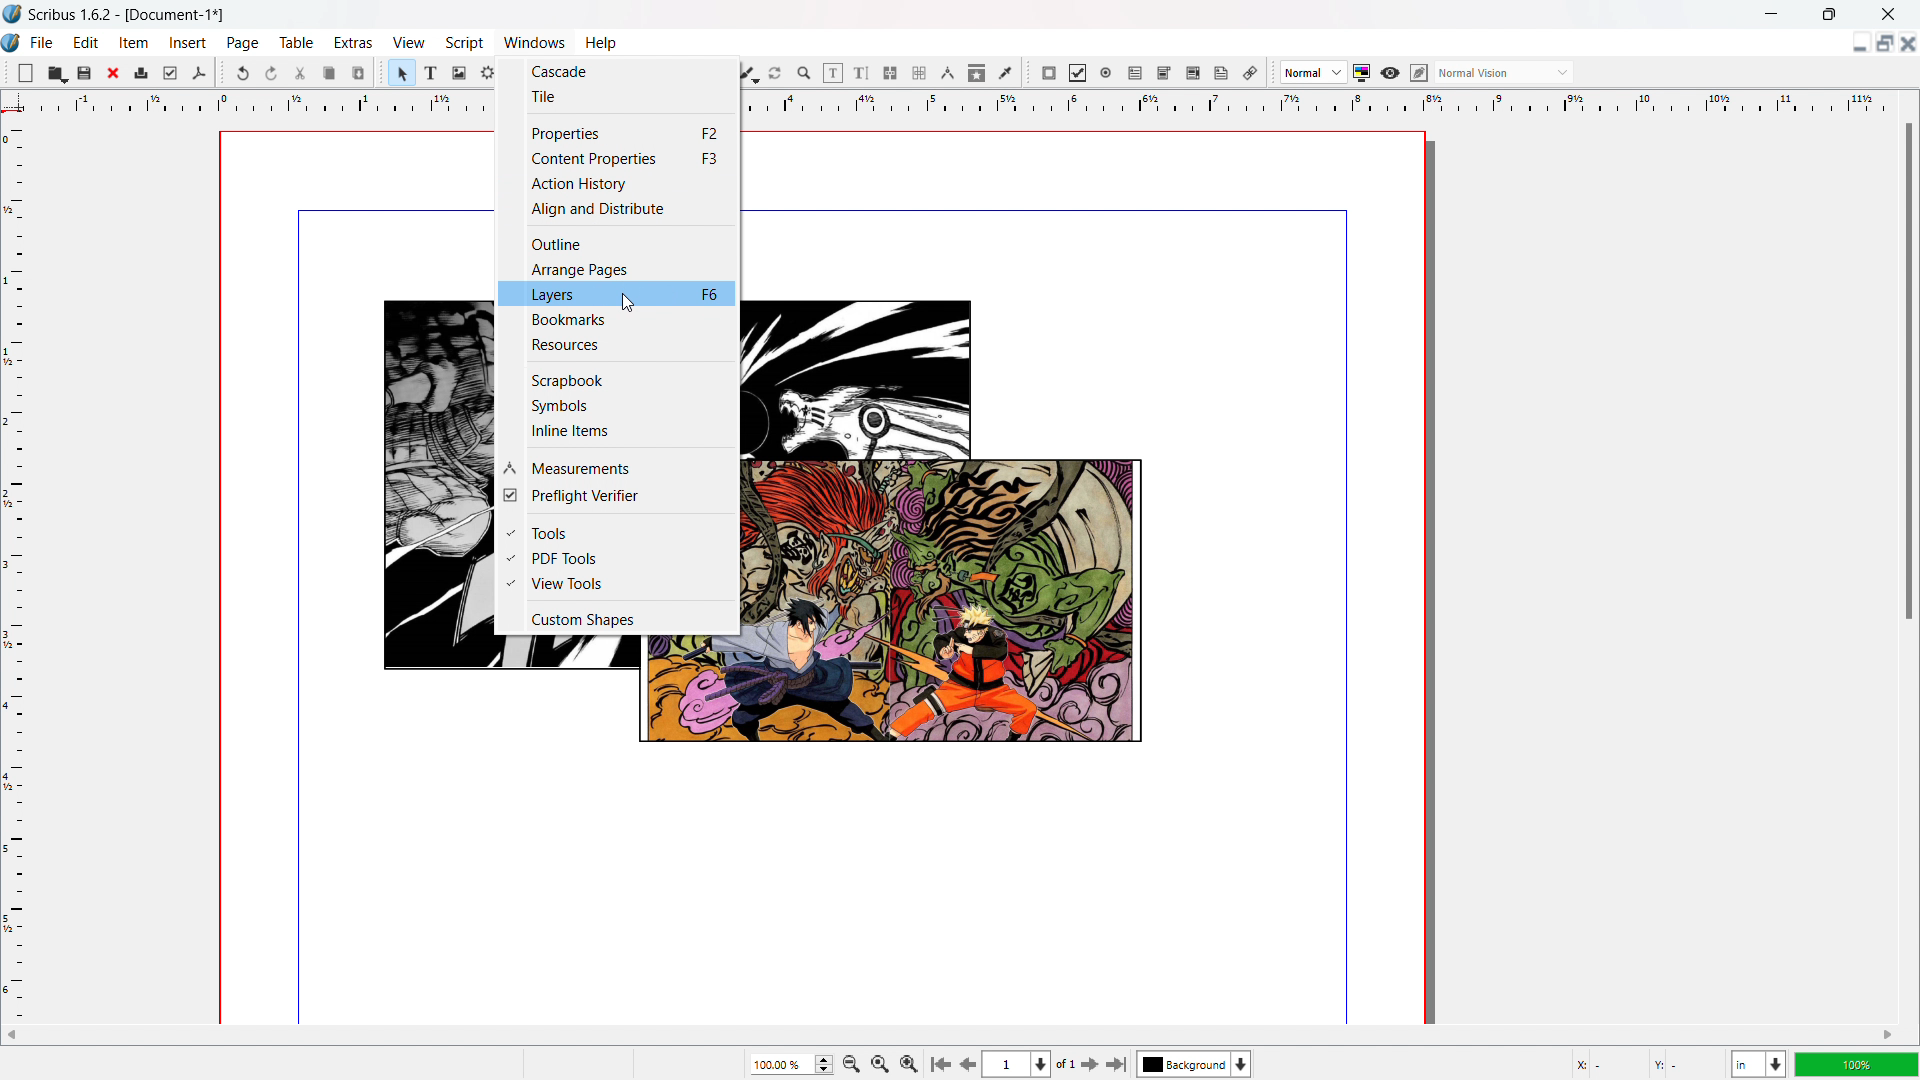  What do you see at coordinates (618, 242) in the screenshot?
I see `outline` at bounding box center [618, 242].